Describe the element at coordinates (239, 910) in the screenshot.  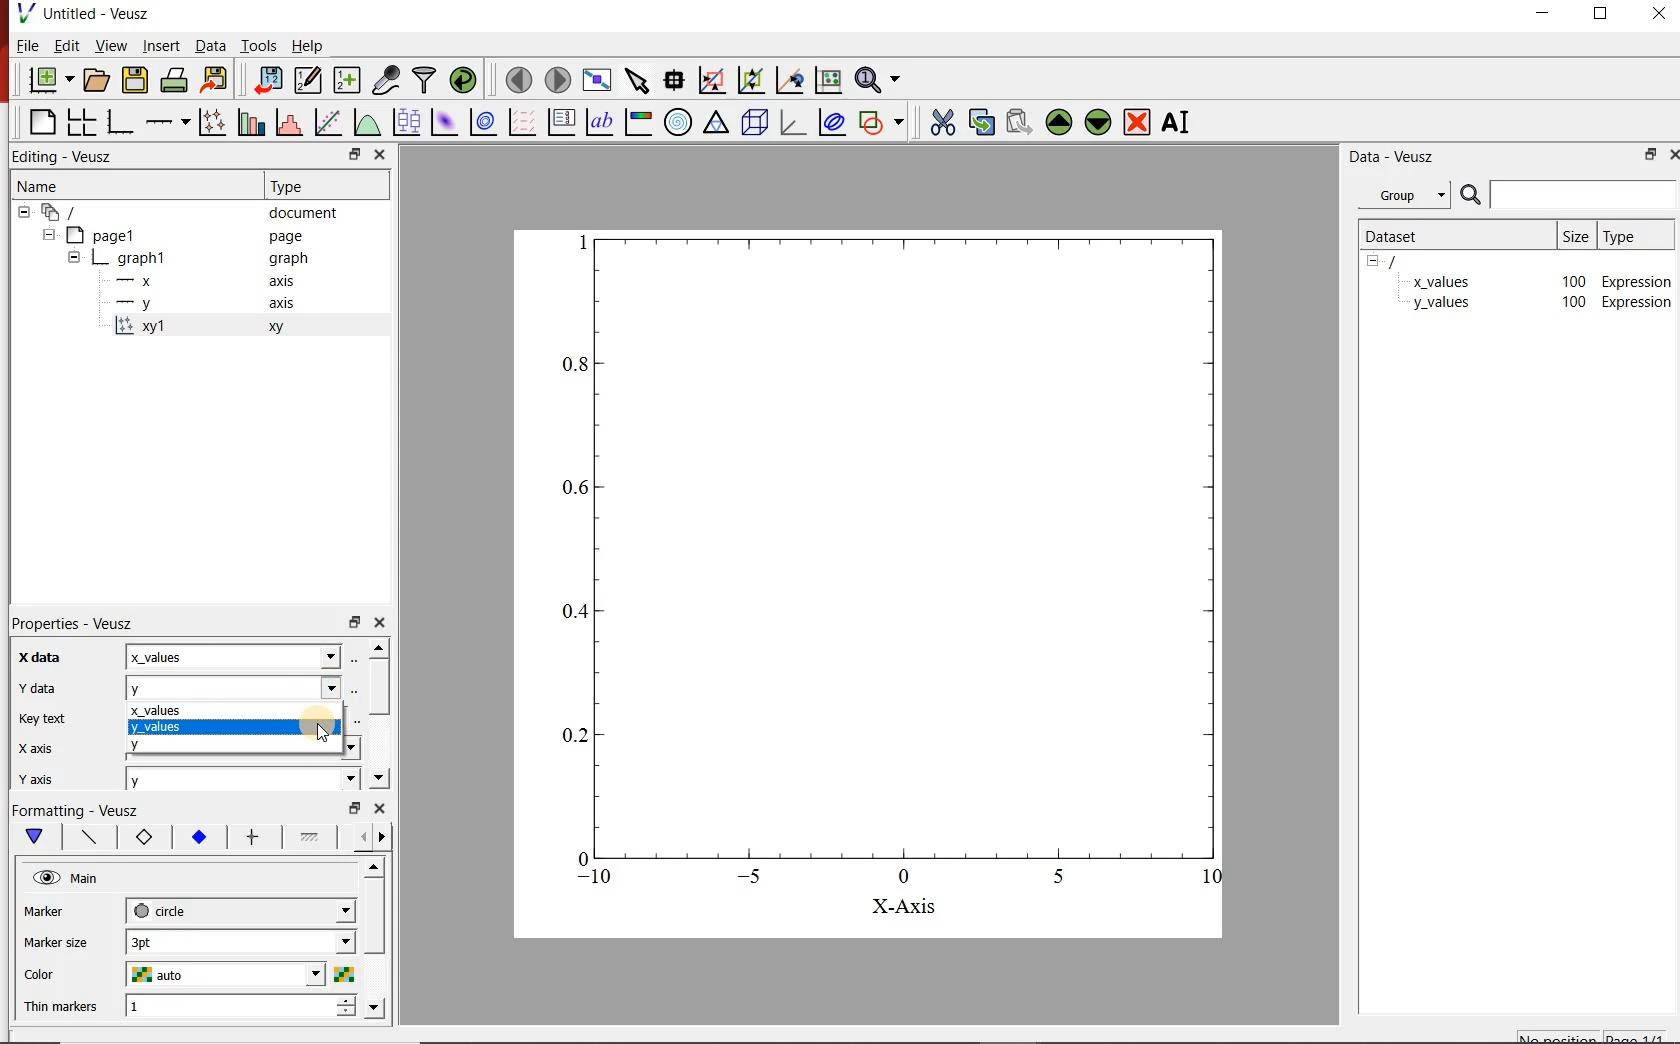
I see `circle` at that location.